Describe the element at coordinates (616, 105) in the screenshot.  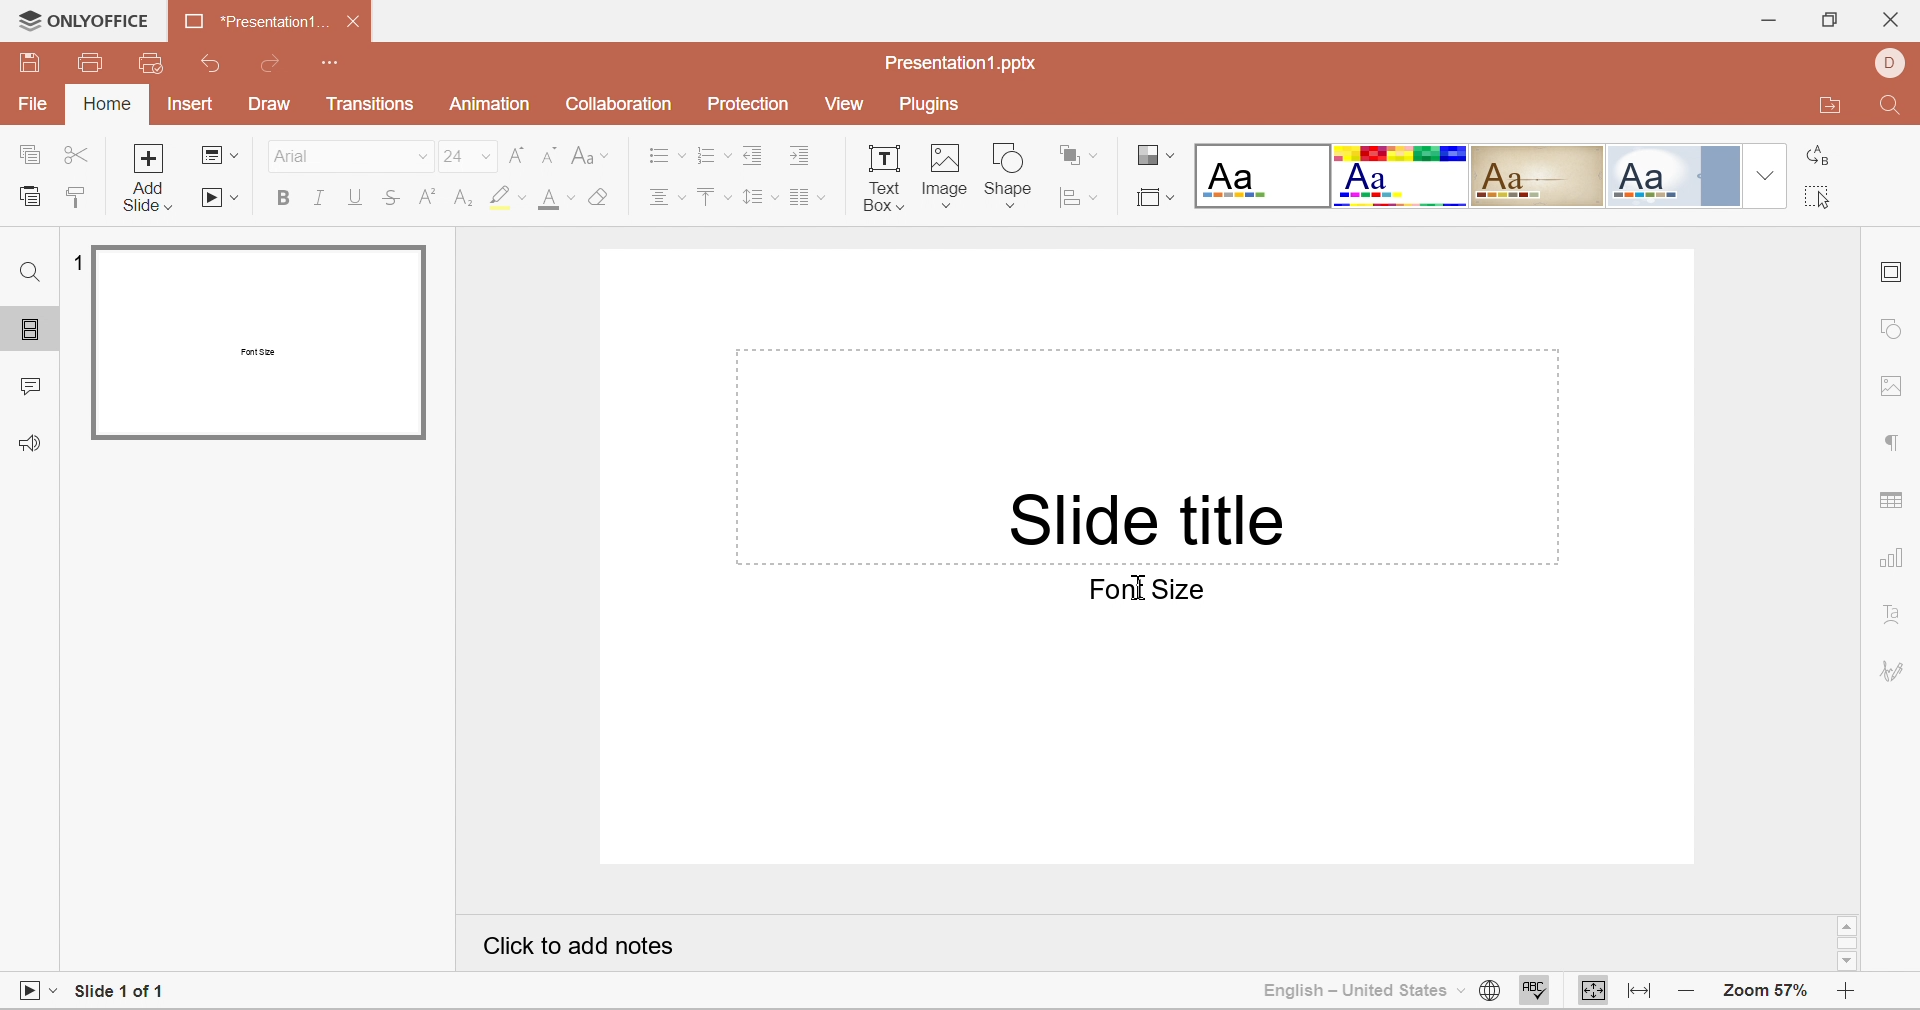
I see `Collaboration` at that location.